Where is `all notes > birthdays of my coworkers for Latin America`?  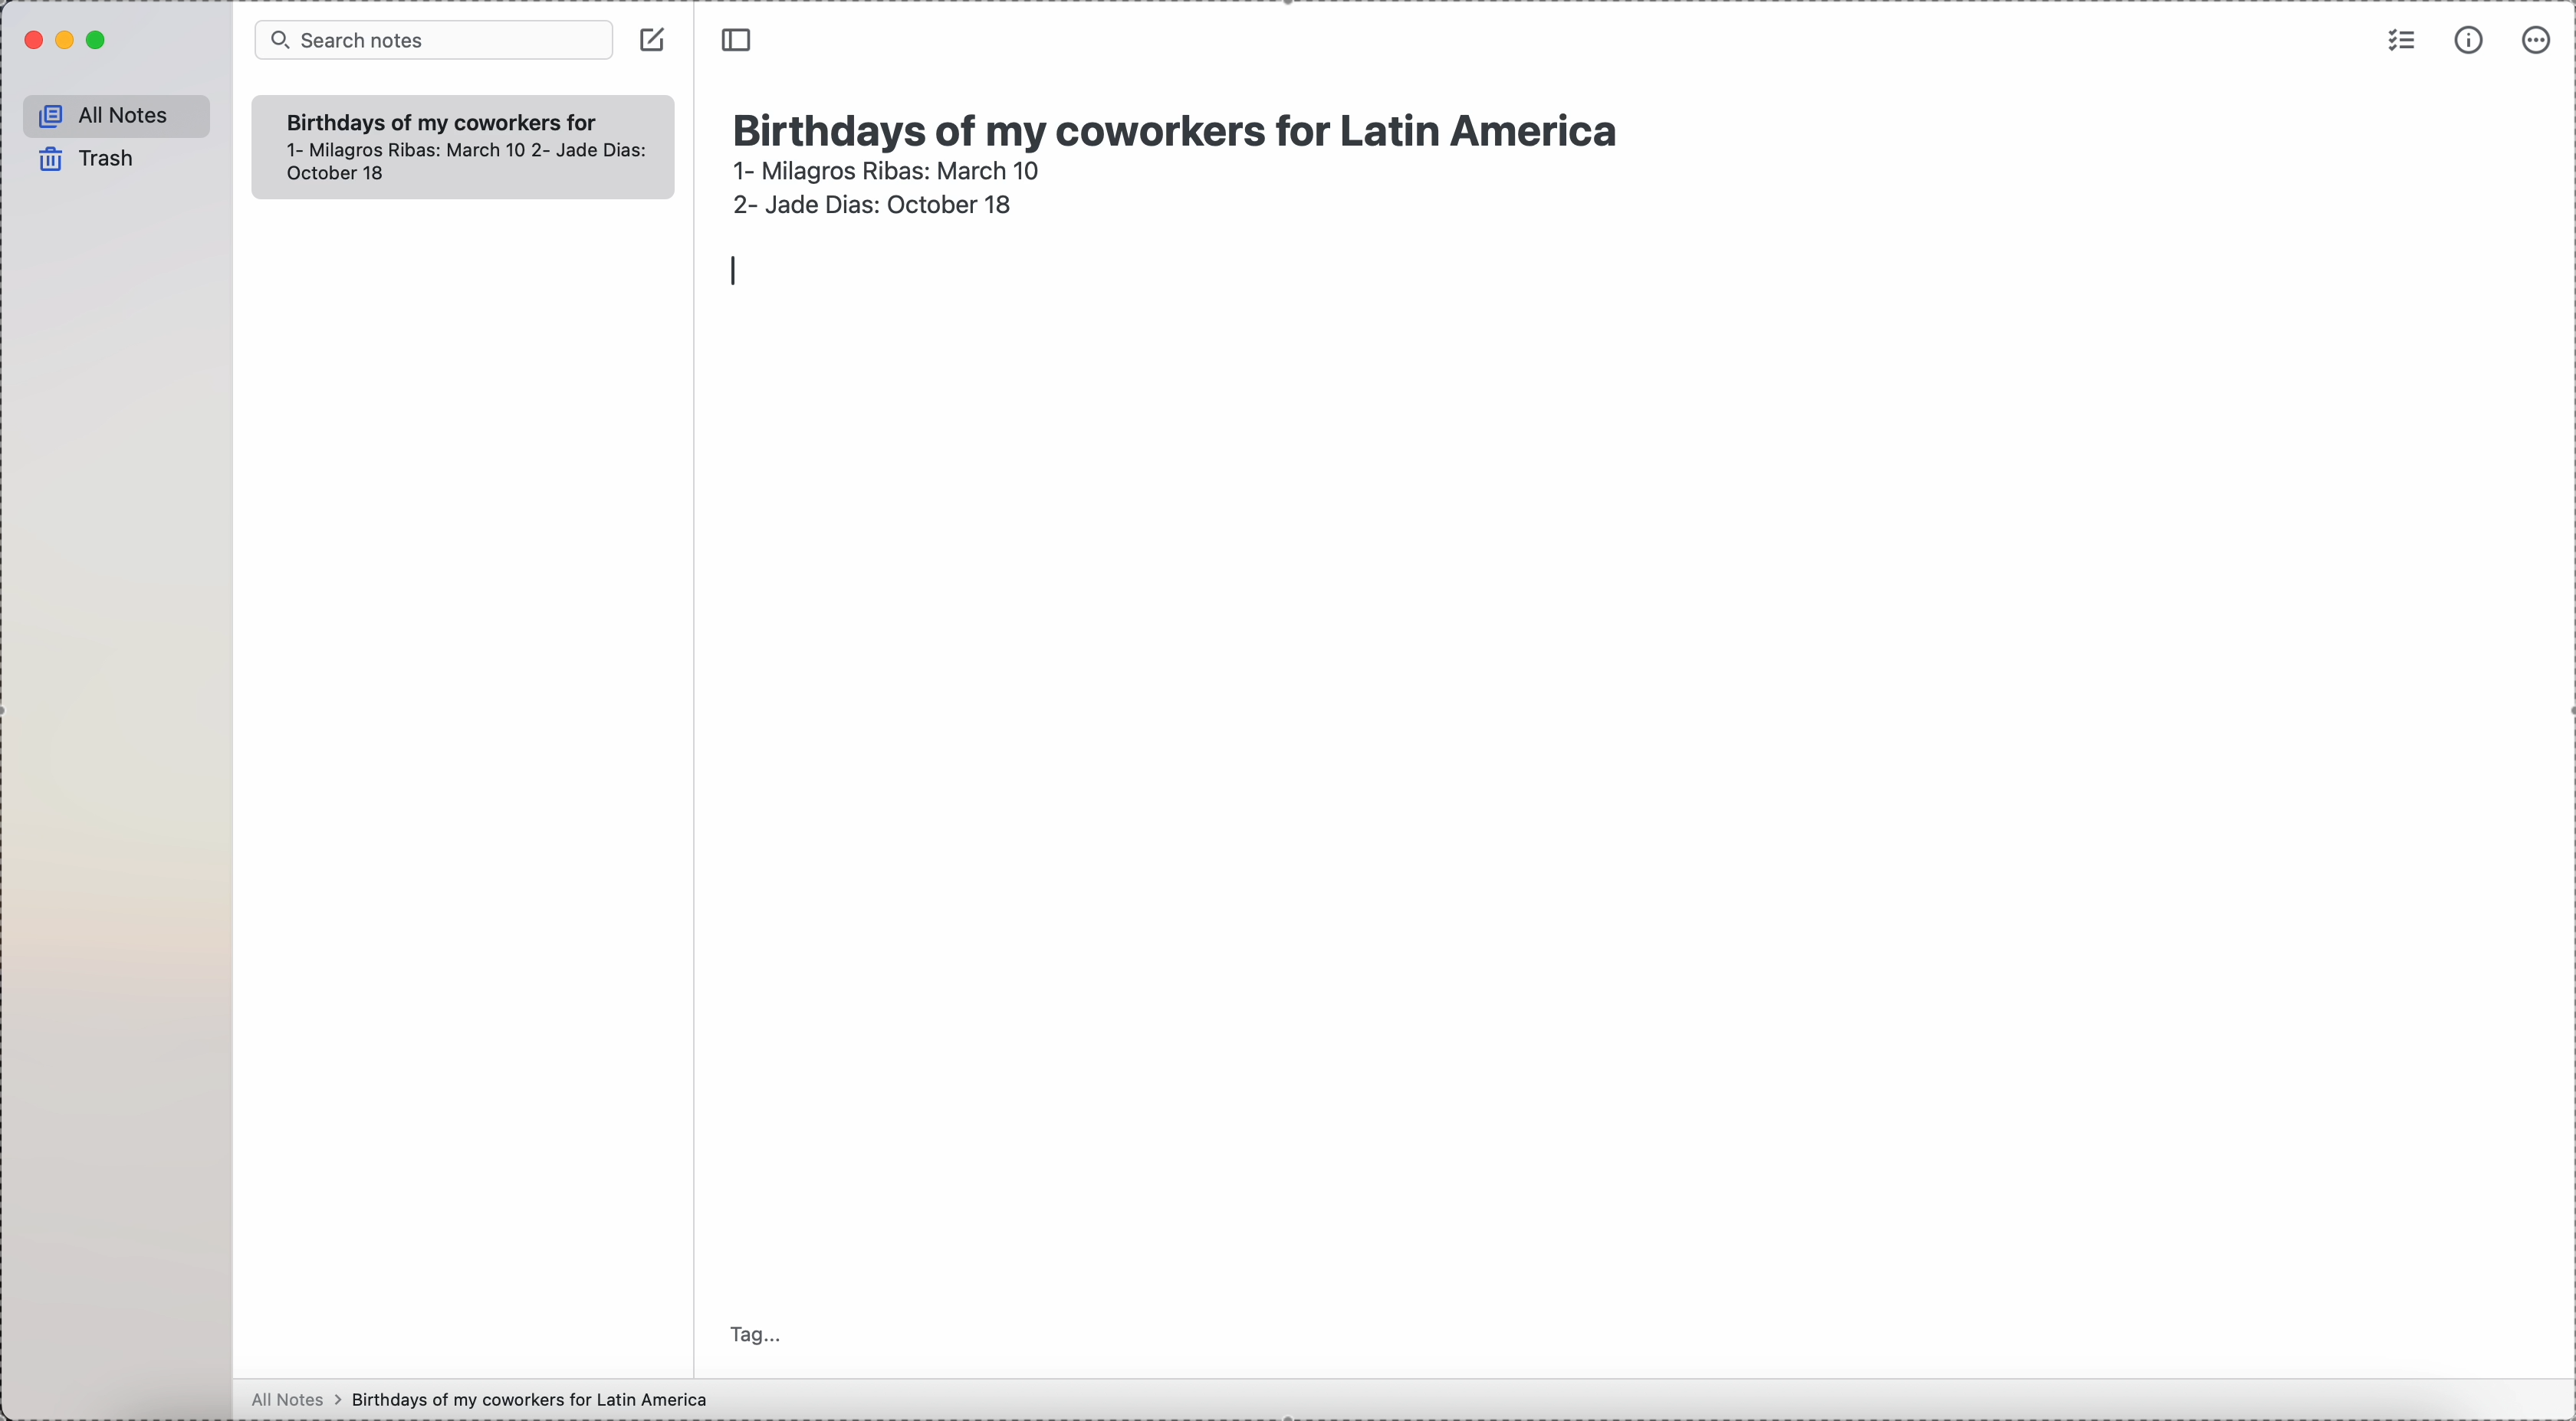 all notes > birthdays of my coworkers for Latin America is located at coordinates (485, 1399).